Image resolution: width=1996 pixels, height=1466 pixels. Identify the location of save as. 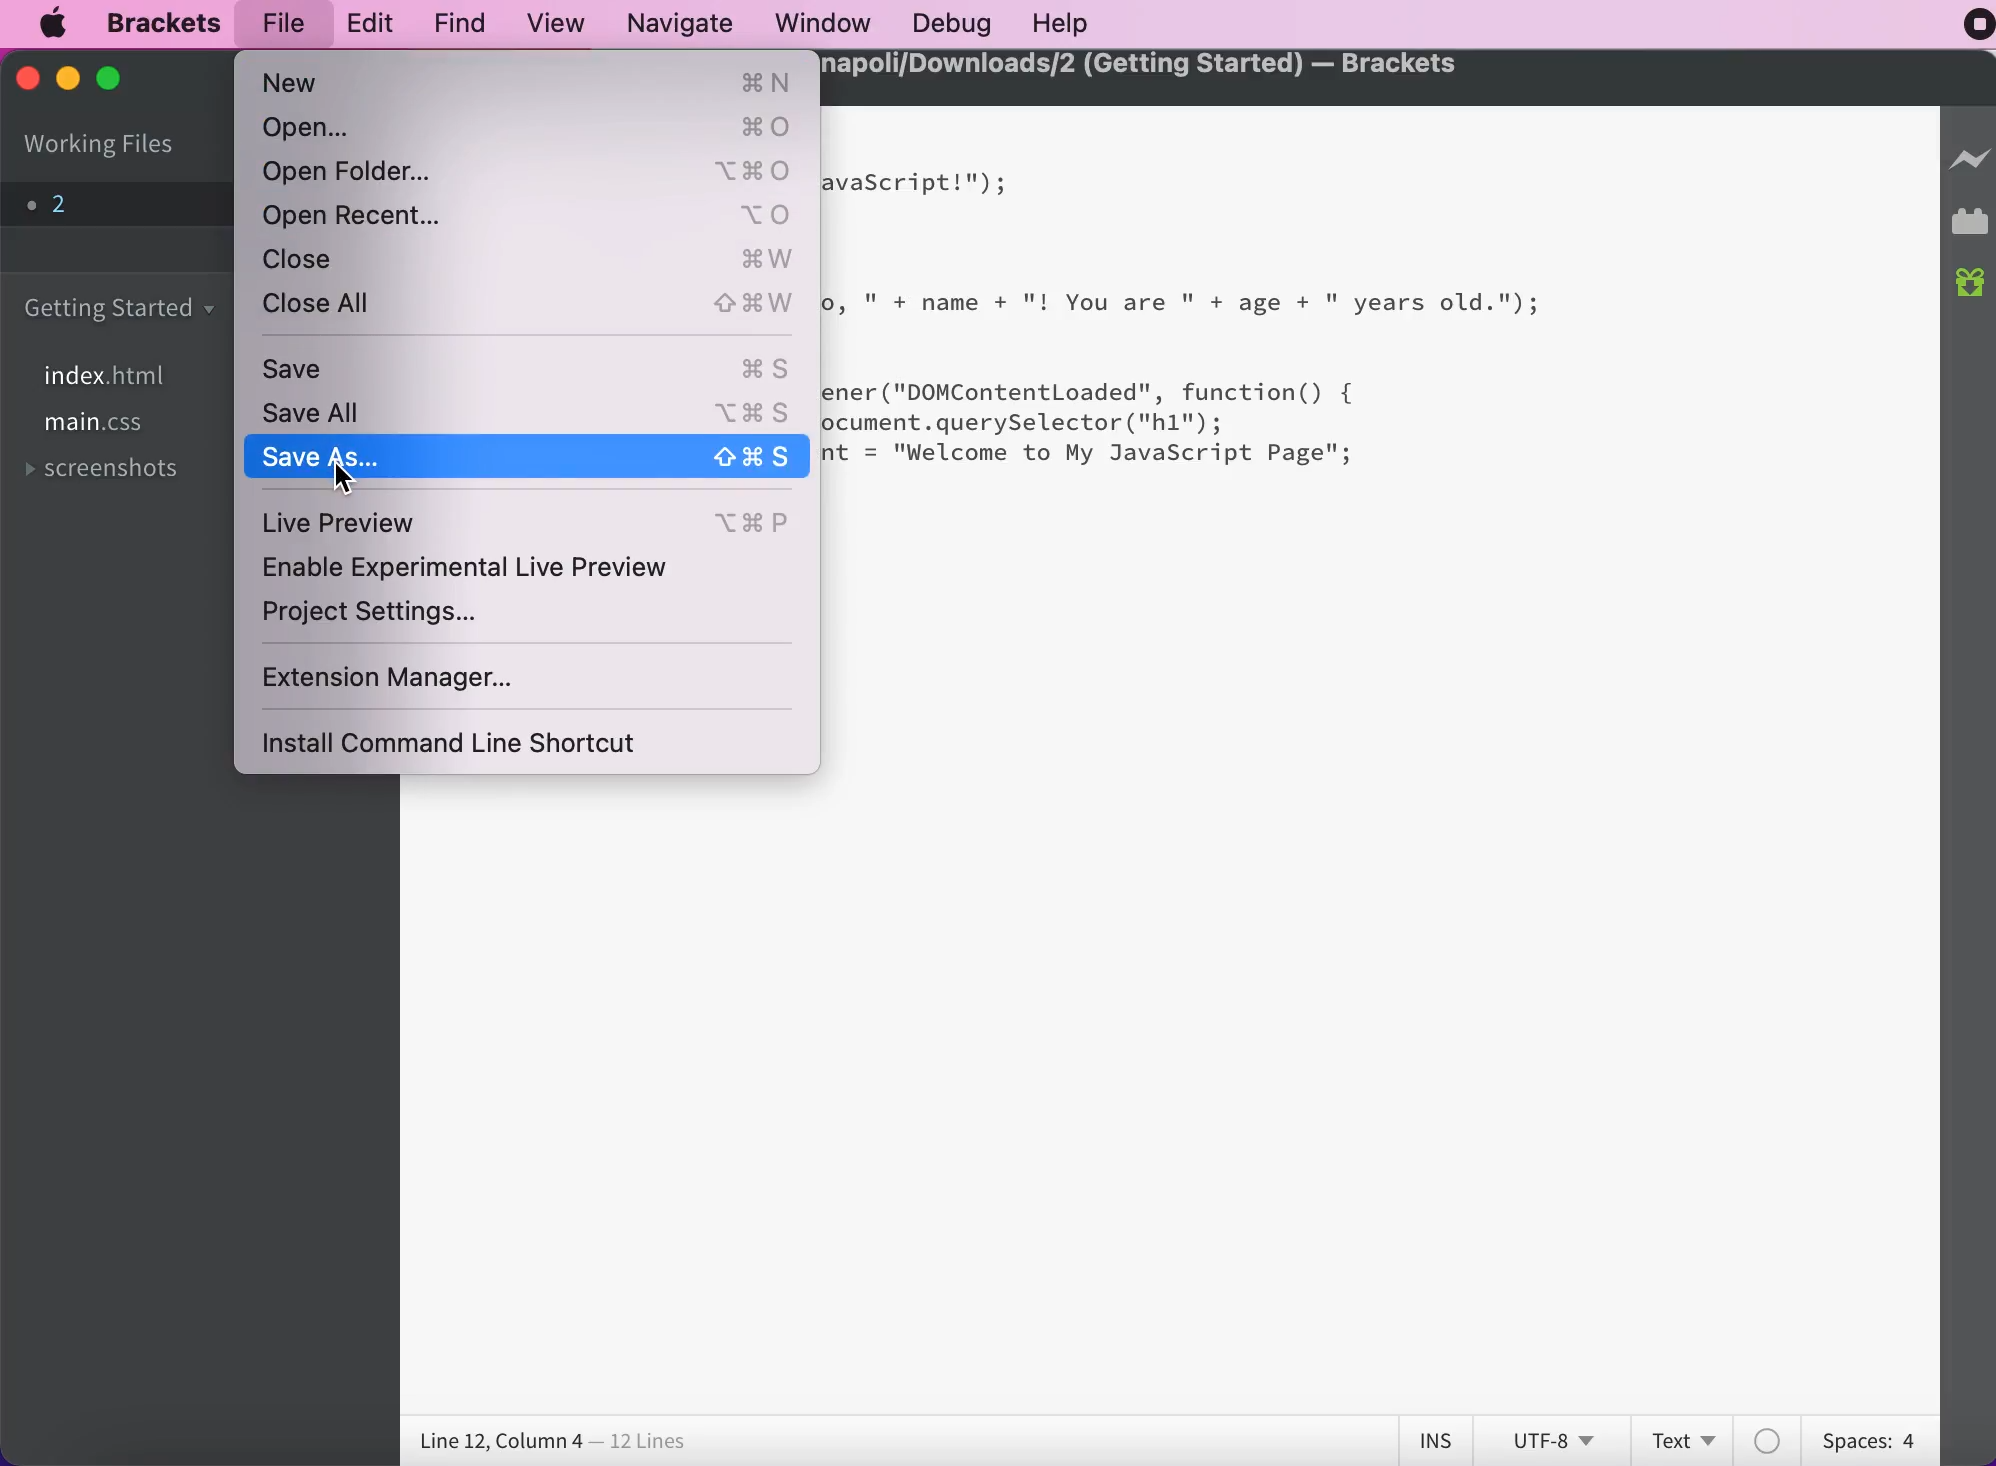
(529, 458).